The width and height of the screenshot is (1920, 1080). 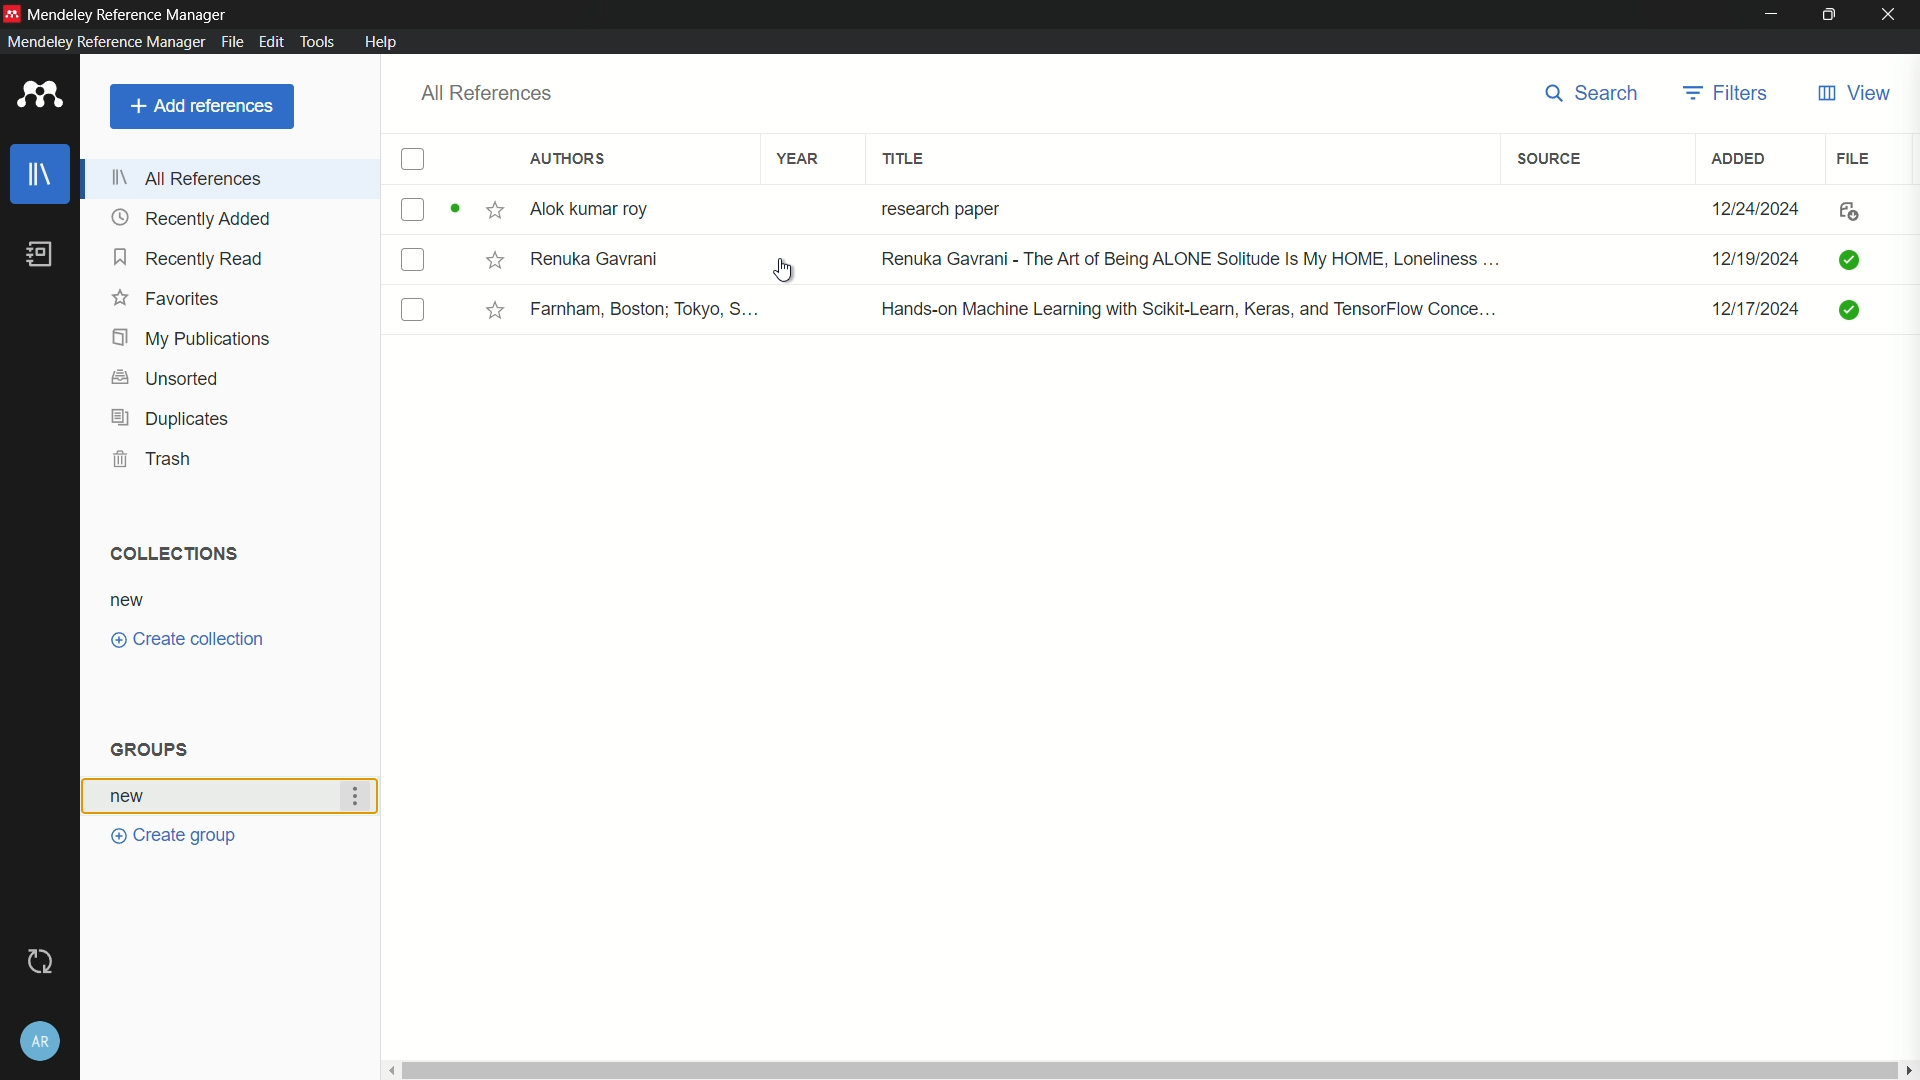 I want to click on more options, so click(x=361, y=797).